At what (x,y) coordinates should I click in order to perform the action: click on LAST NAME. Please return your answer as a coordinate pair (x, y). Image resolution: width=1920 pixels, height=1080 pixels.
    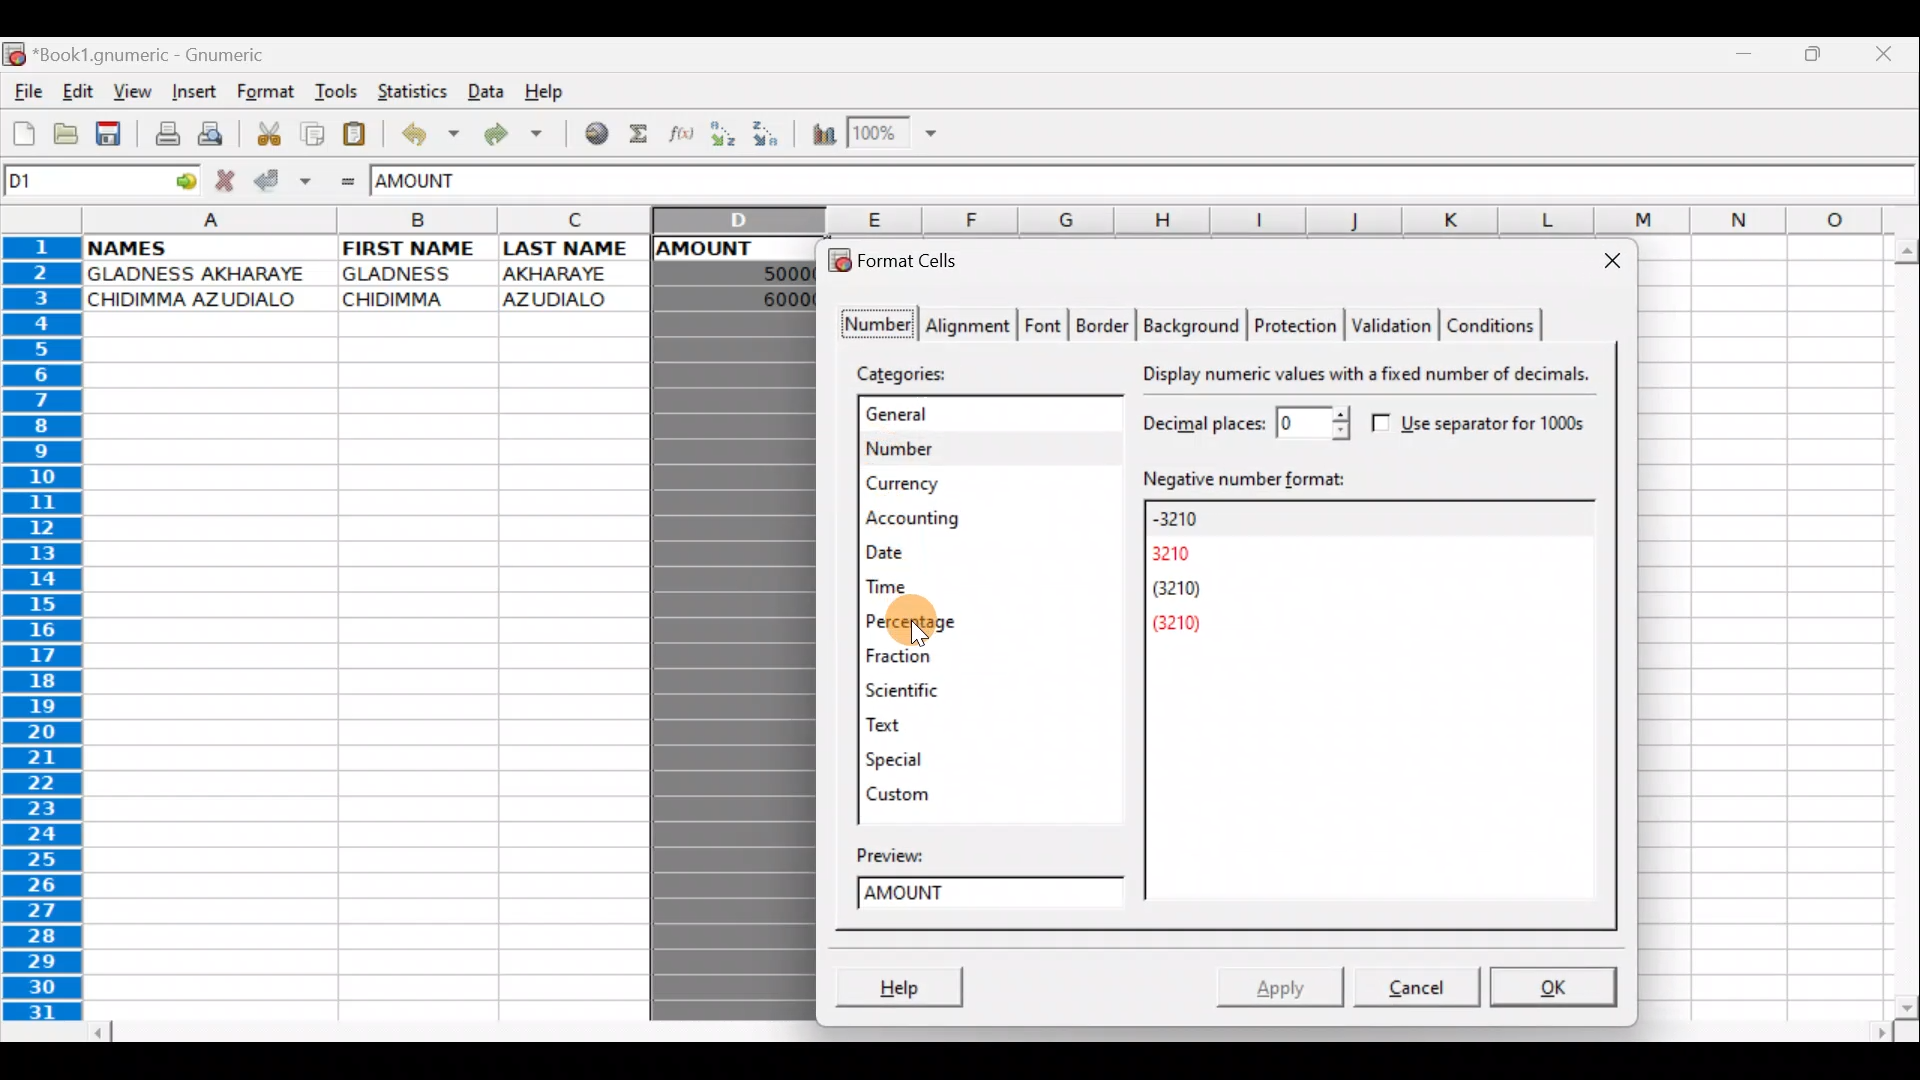
    Looking at the image, I should click on (575, 250).